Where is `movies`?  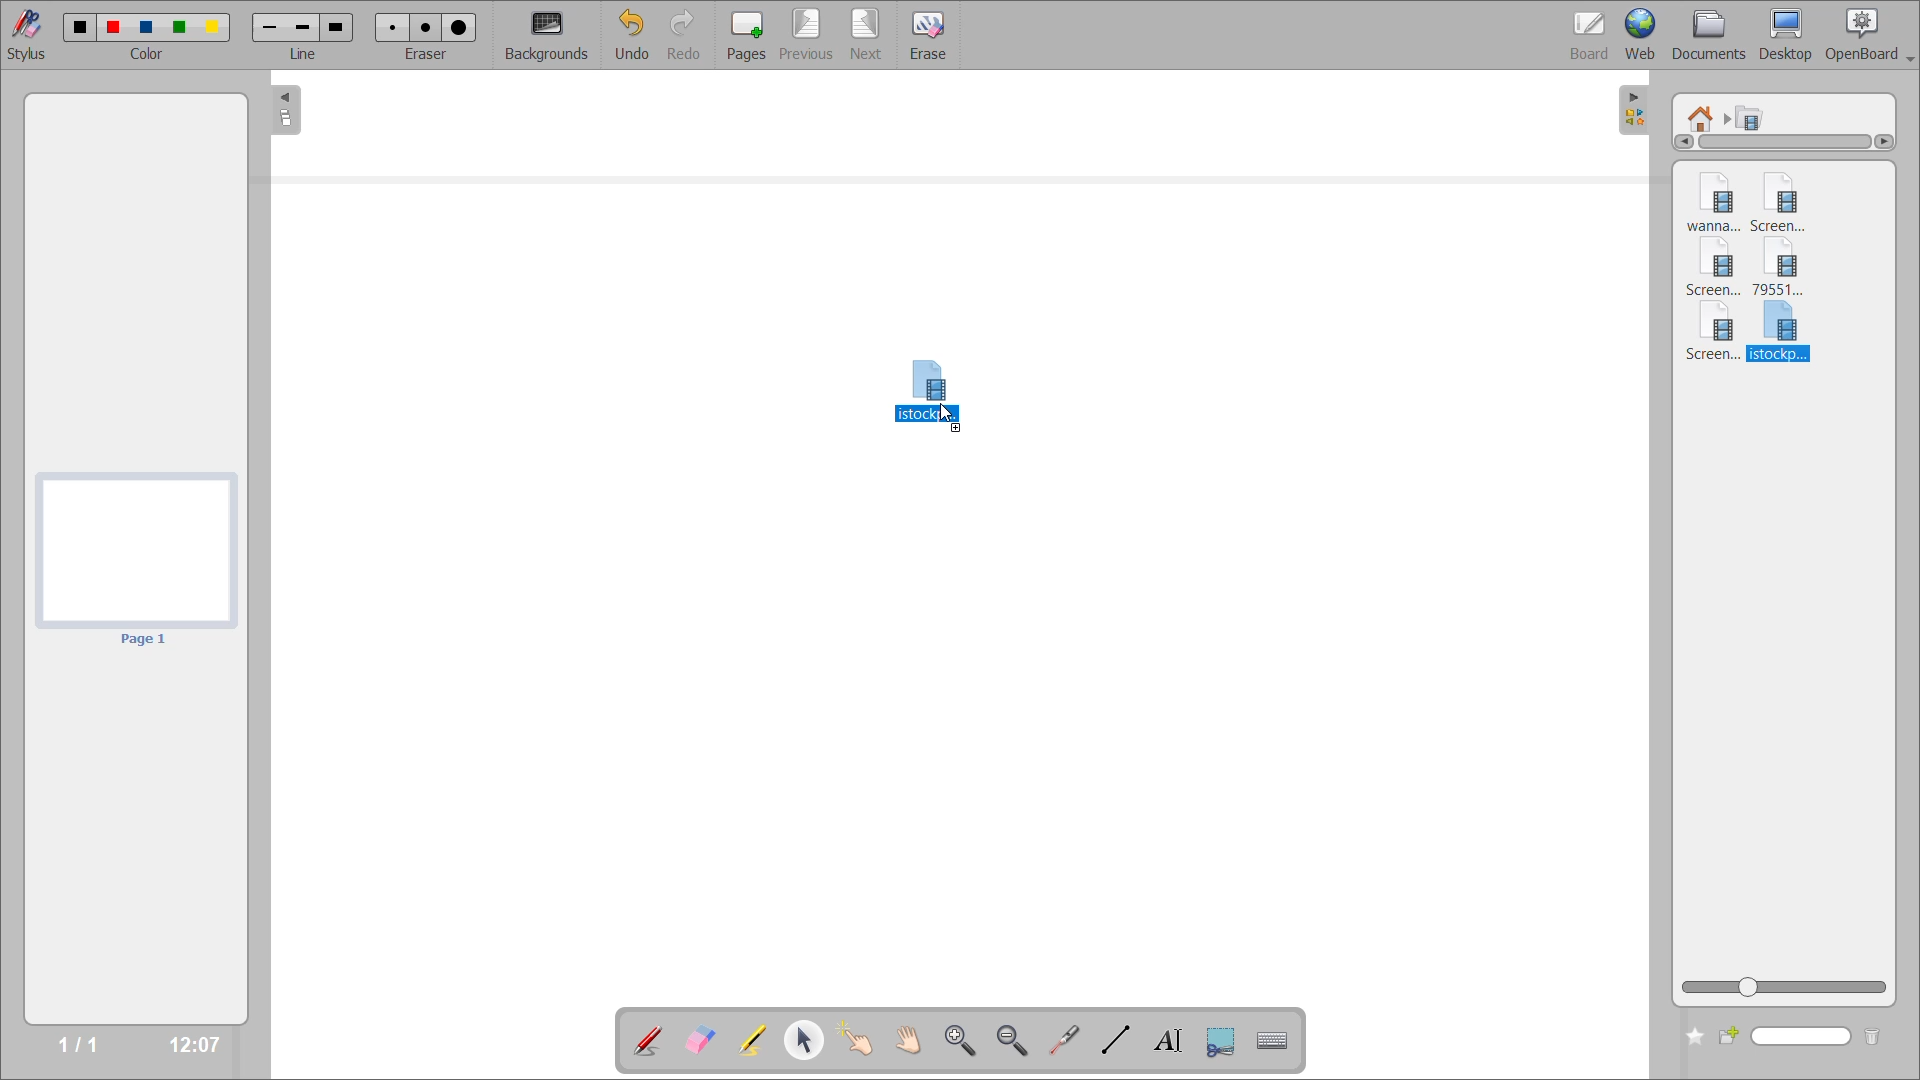 movies is located at coordinates (1758, 120).